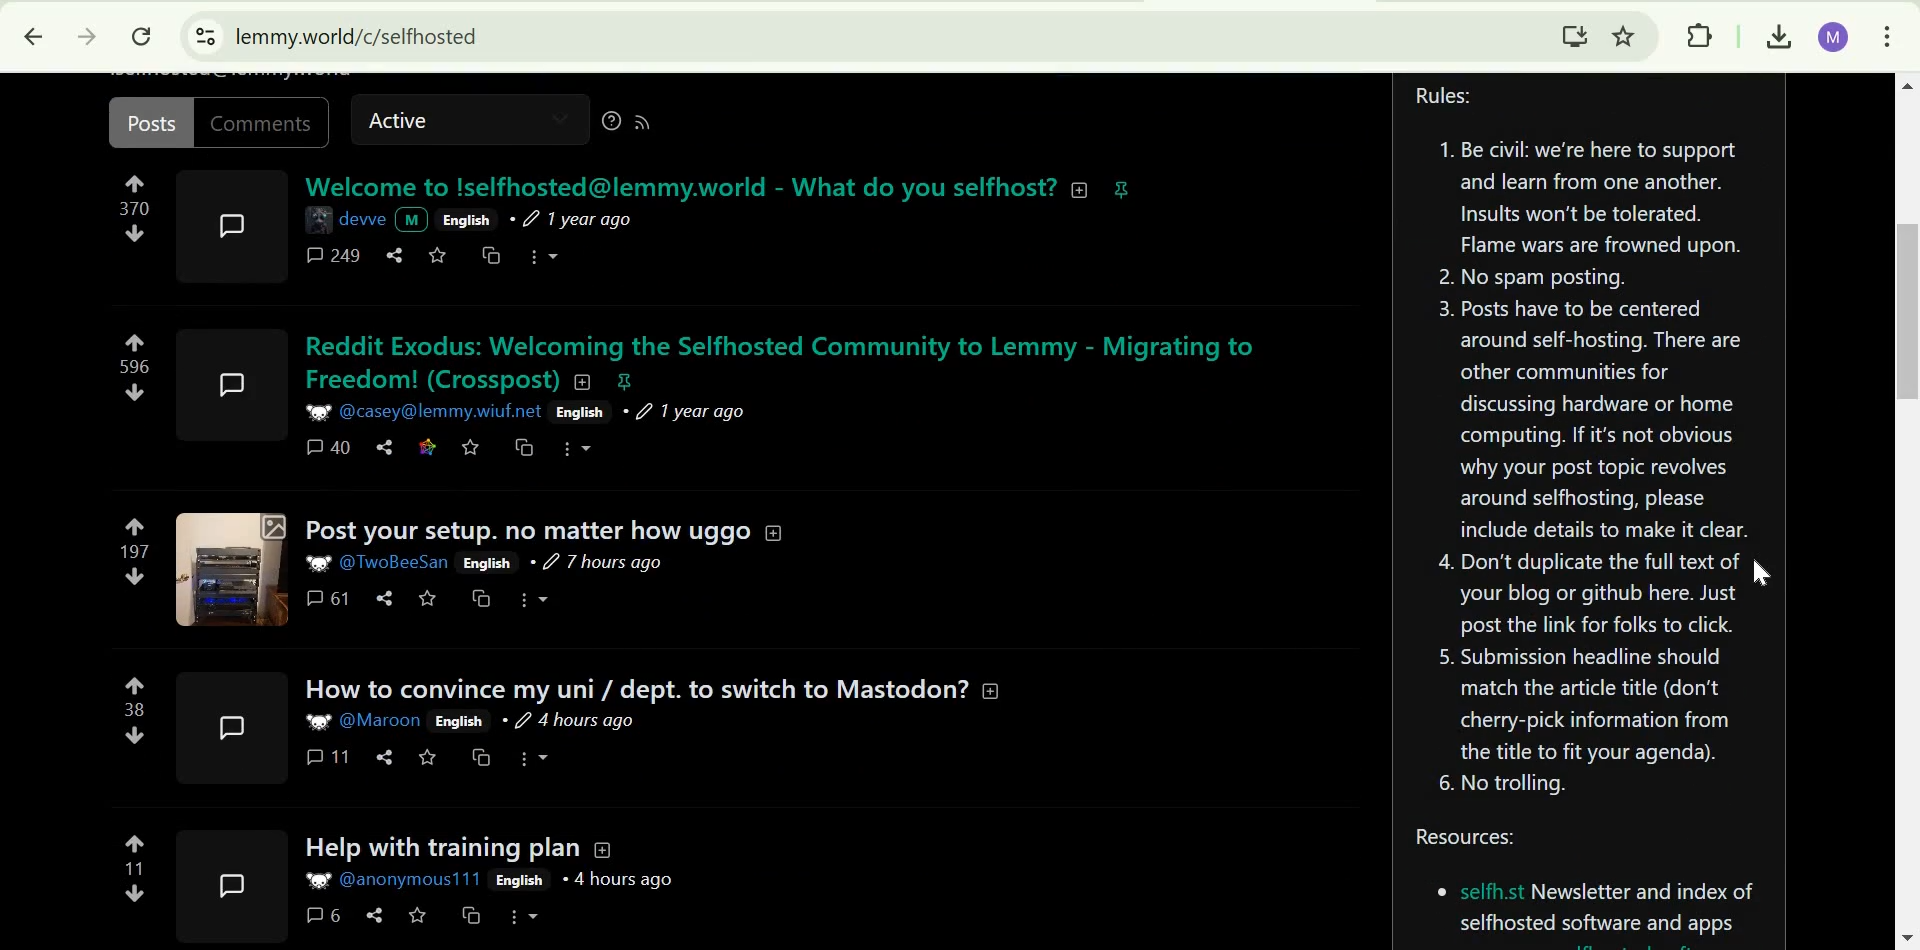  I want to click on 40 comments, so click(329, 448).